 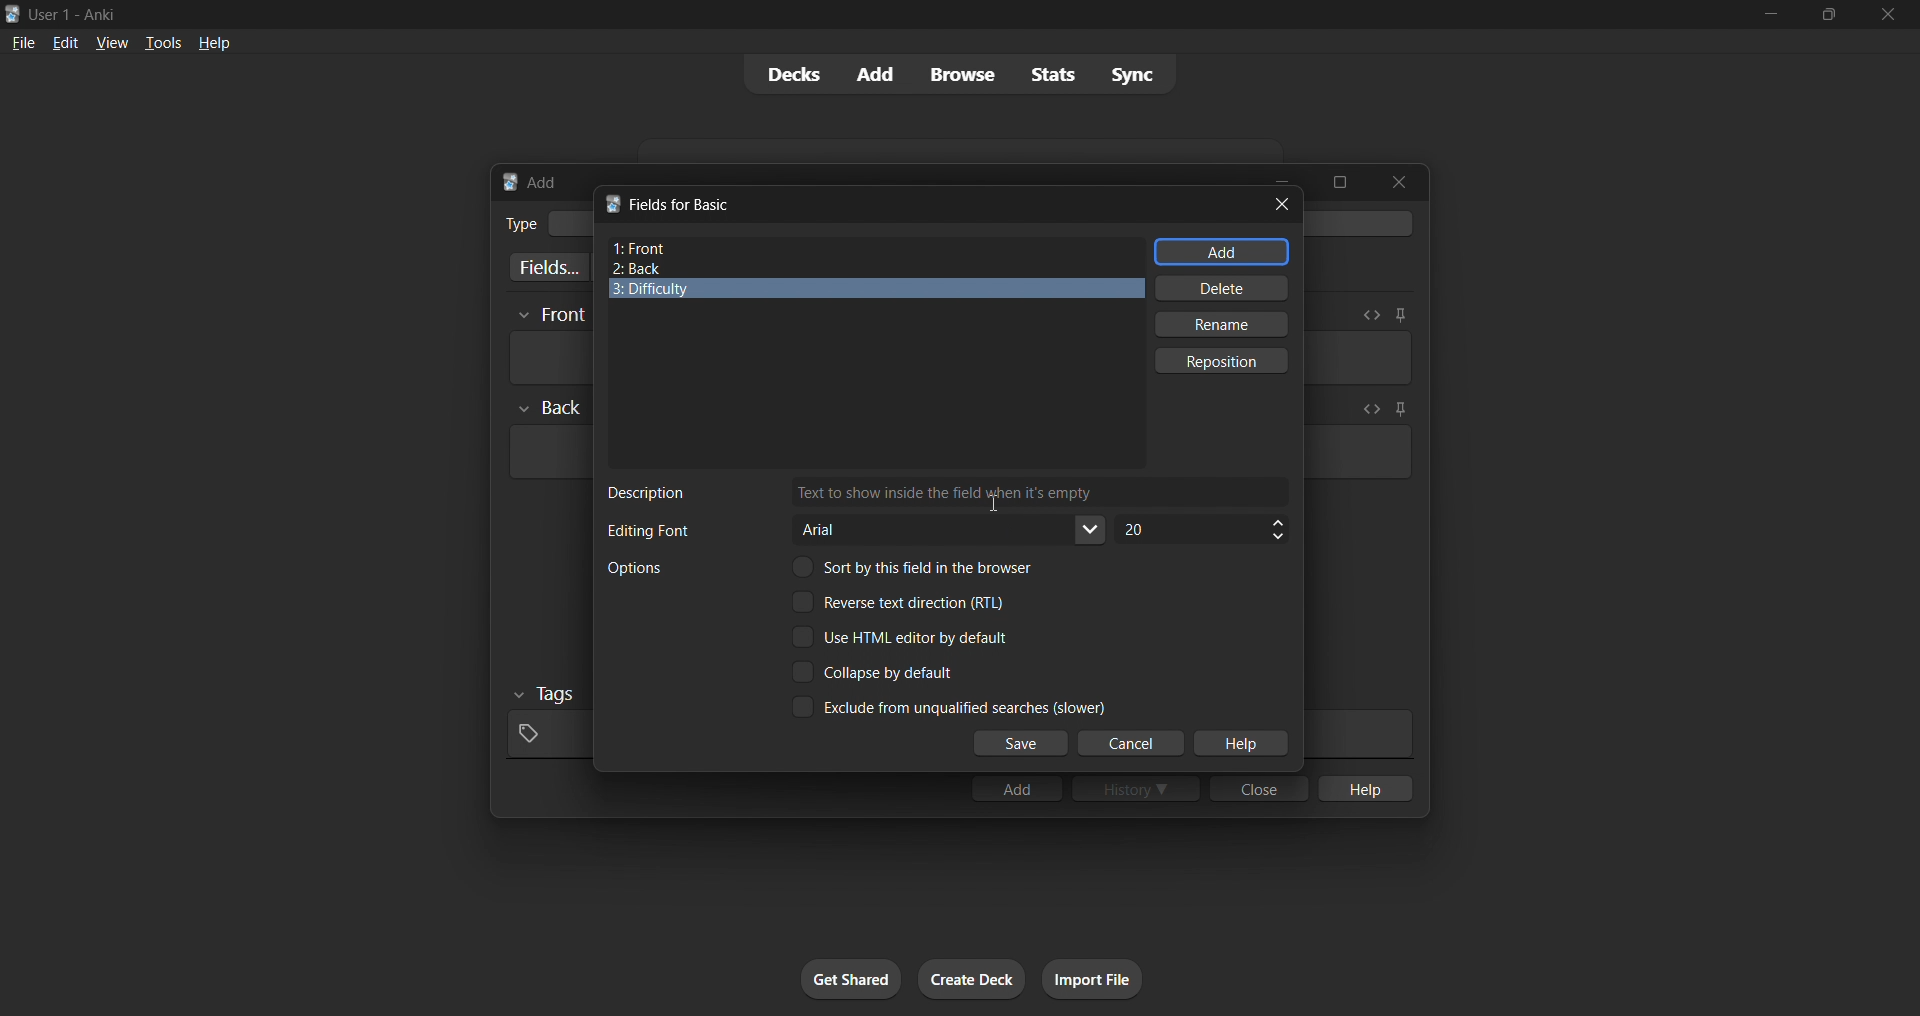 What do you see at coordinates (951, 530) in the screenshot?
I see `field font style` at bounding box center [951, 530].